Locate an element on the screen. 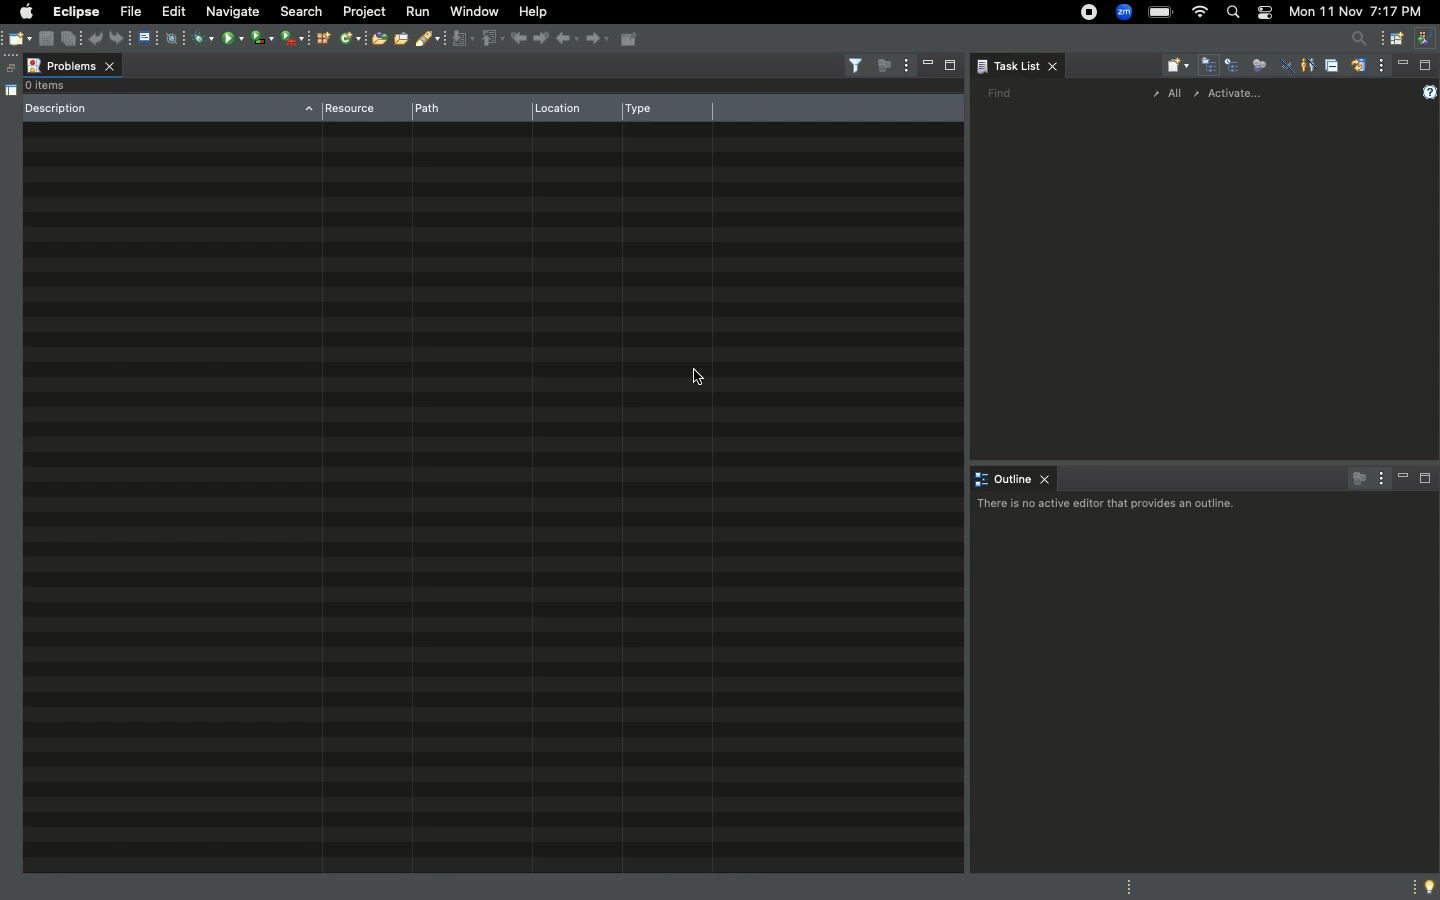 The image size is (1440, 900). Maximize is located at coordinates (949, 66).